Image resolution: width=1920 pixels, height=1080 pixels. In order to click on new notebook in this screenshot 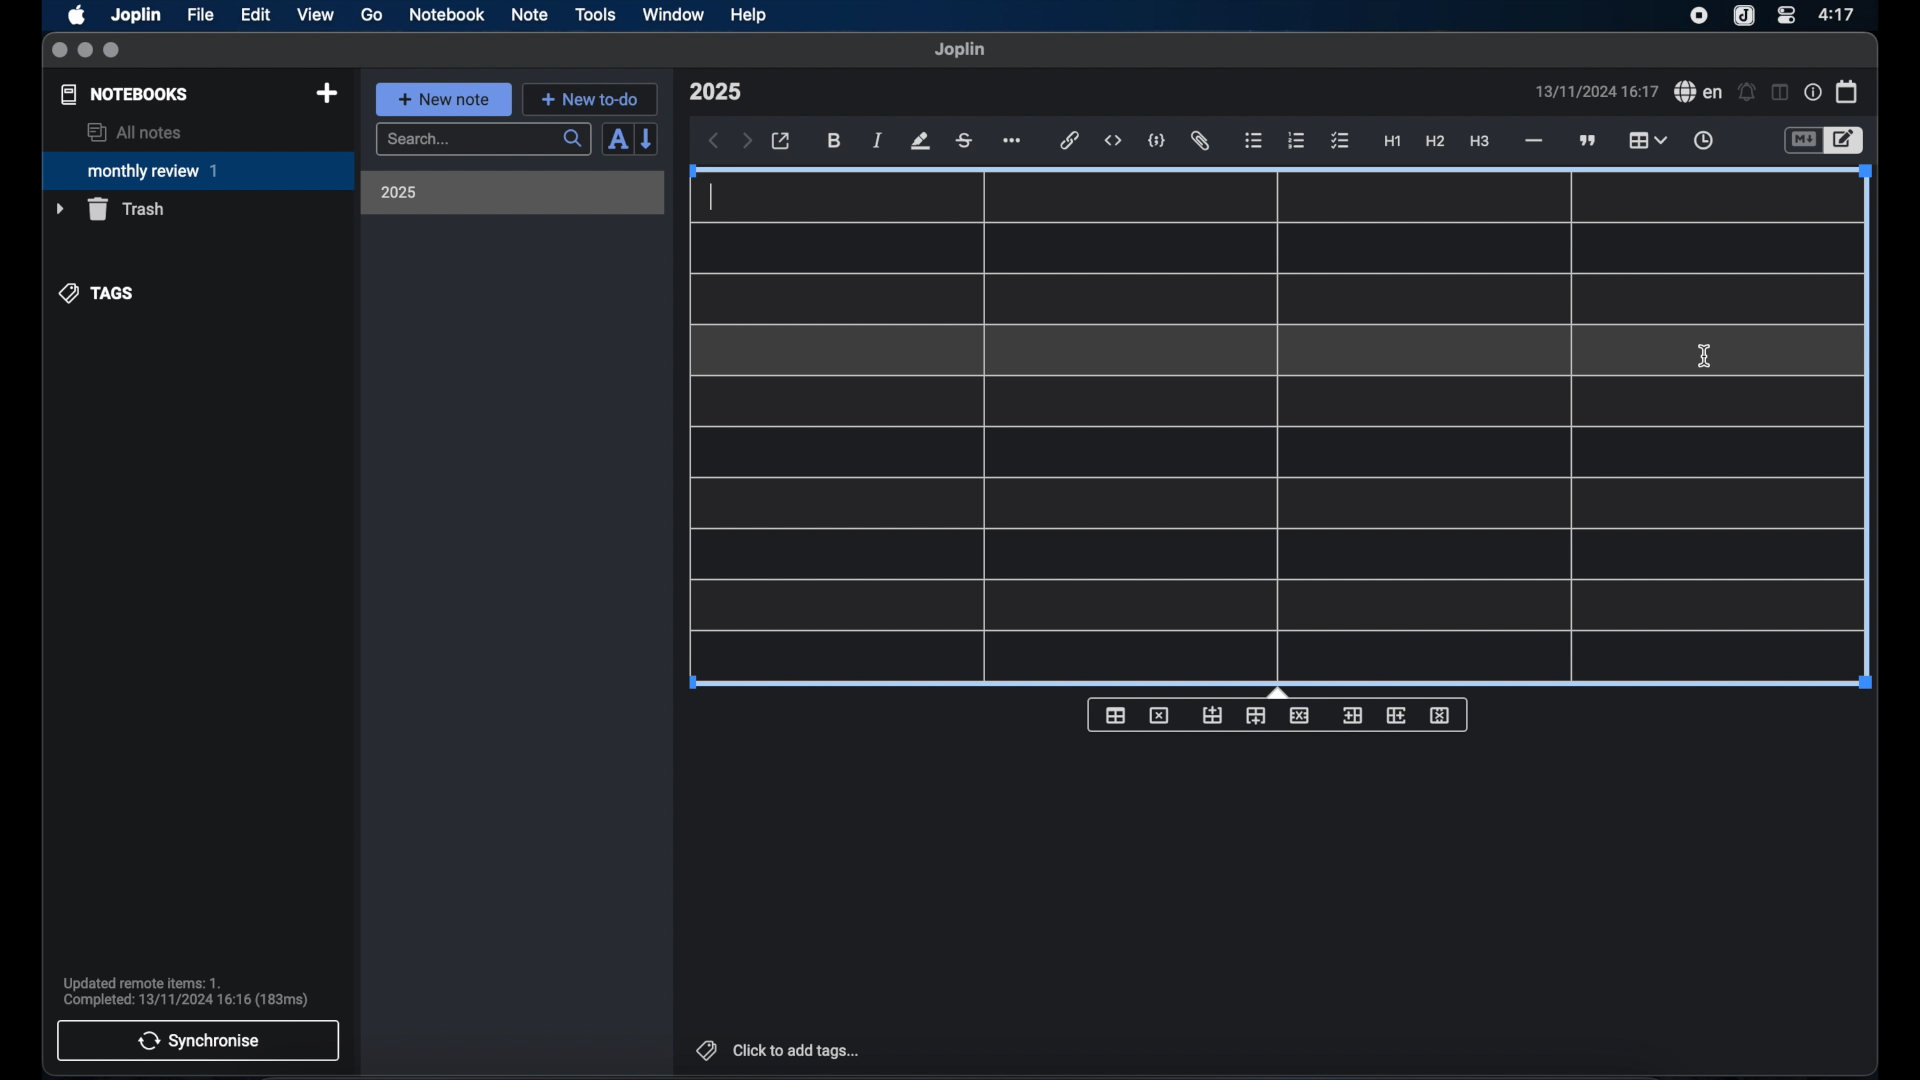, I will do `click(326, 94)`.